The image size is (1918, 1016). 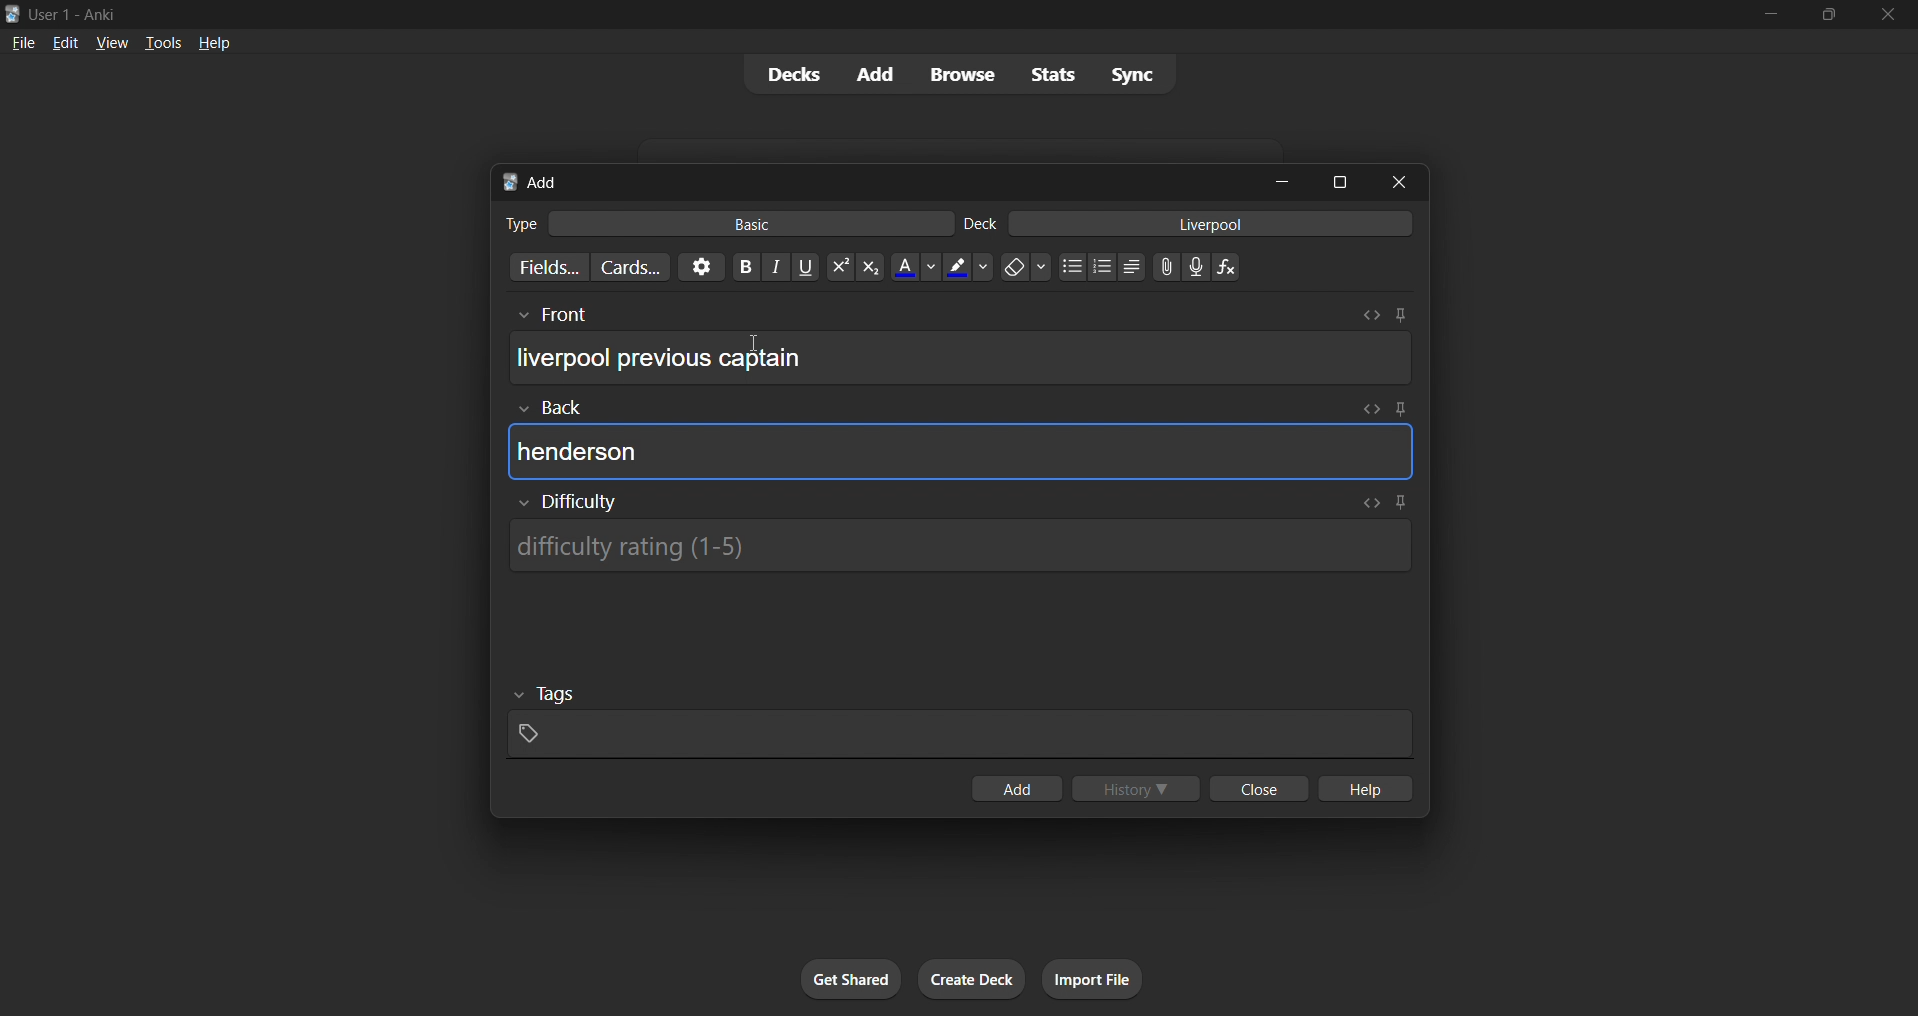 What do you see at coordinates (1133, 77) in the screenshot?
I see `sync` at bounding box center [1133, 77].